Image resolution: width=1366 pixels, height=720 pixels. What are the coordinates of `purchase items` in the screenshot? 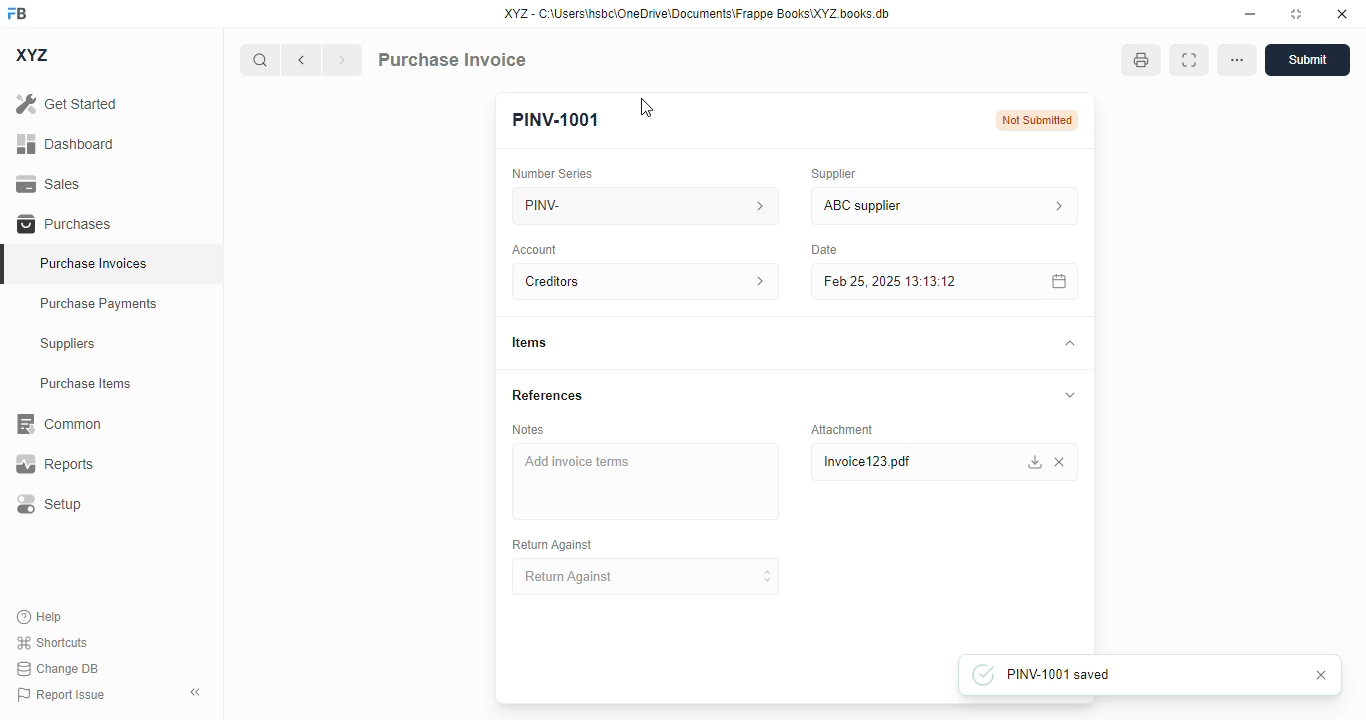 It's located at (86, 383).